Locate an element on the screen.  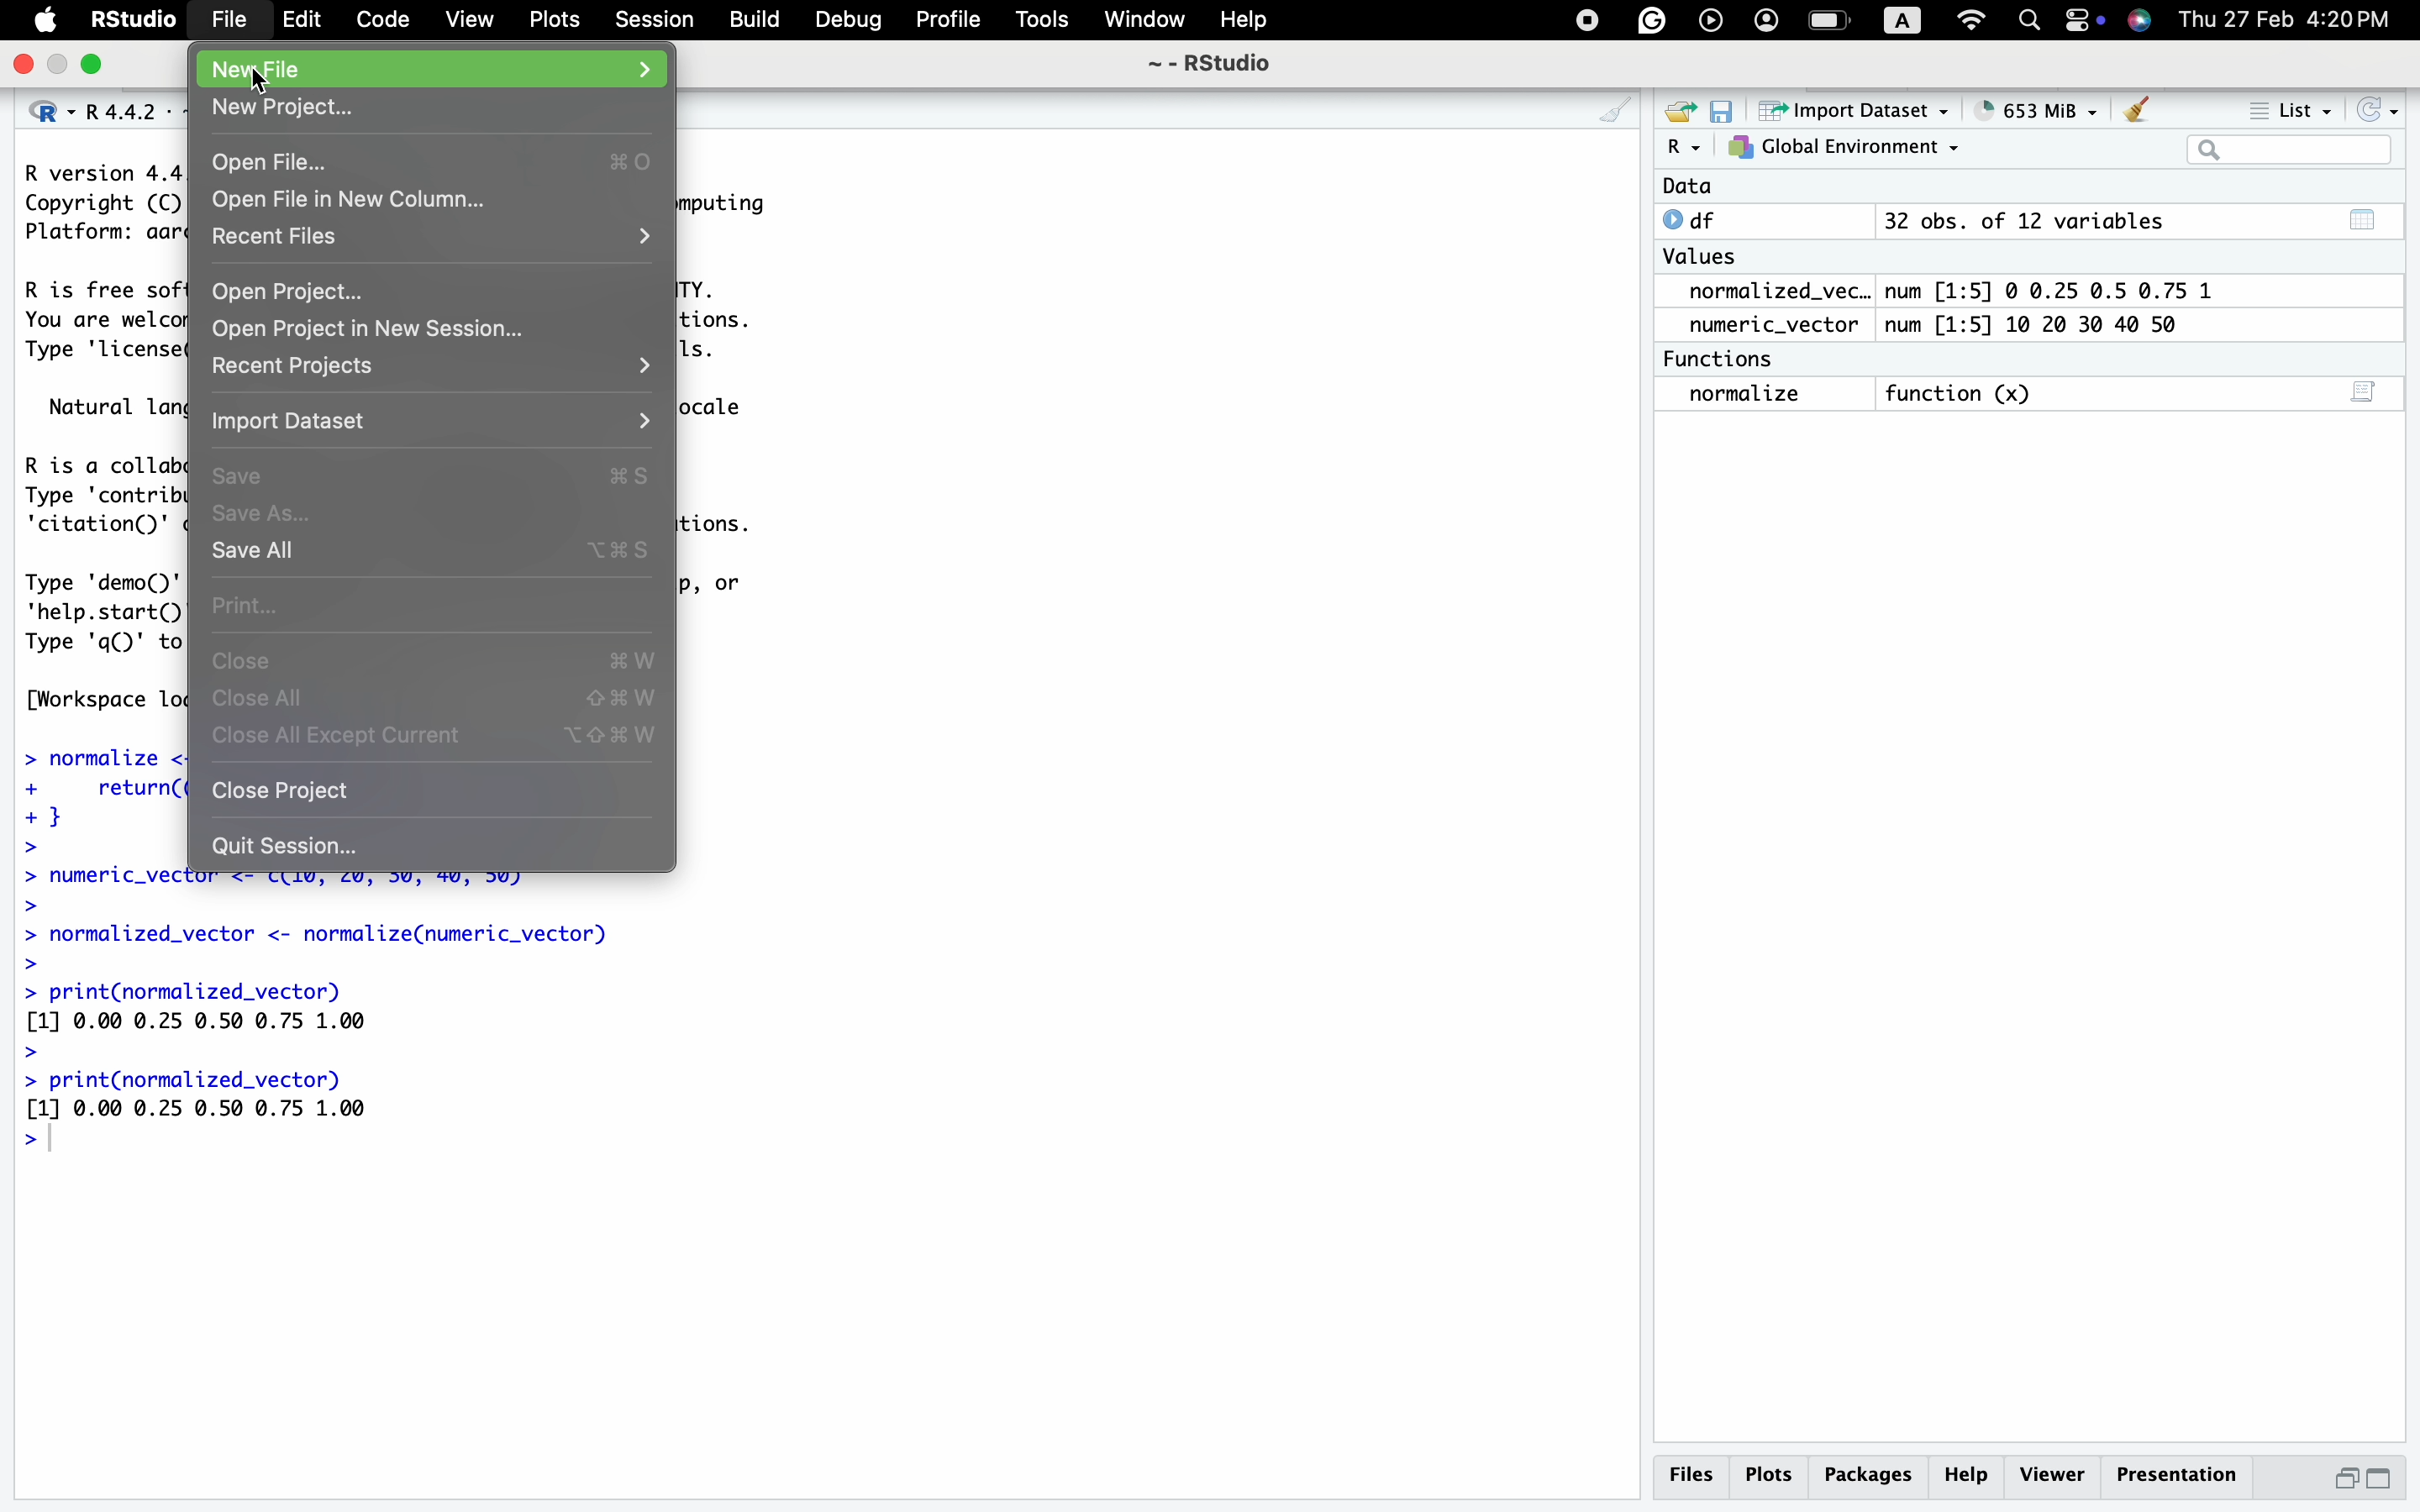
Import Dataset is located at coordinates (302, 426).